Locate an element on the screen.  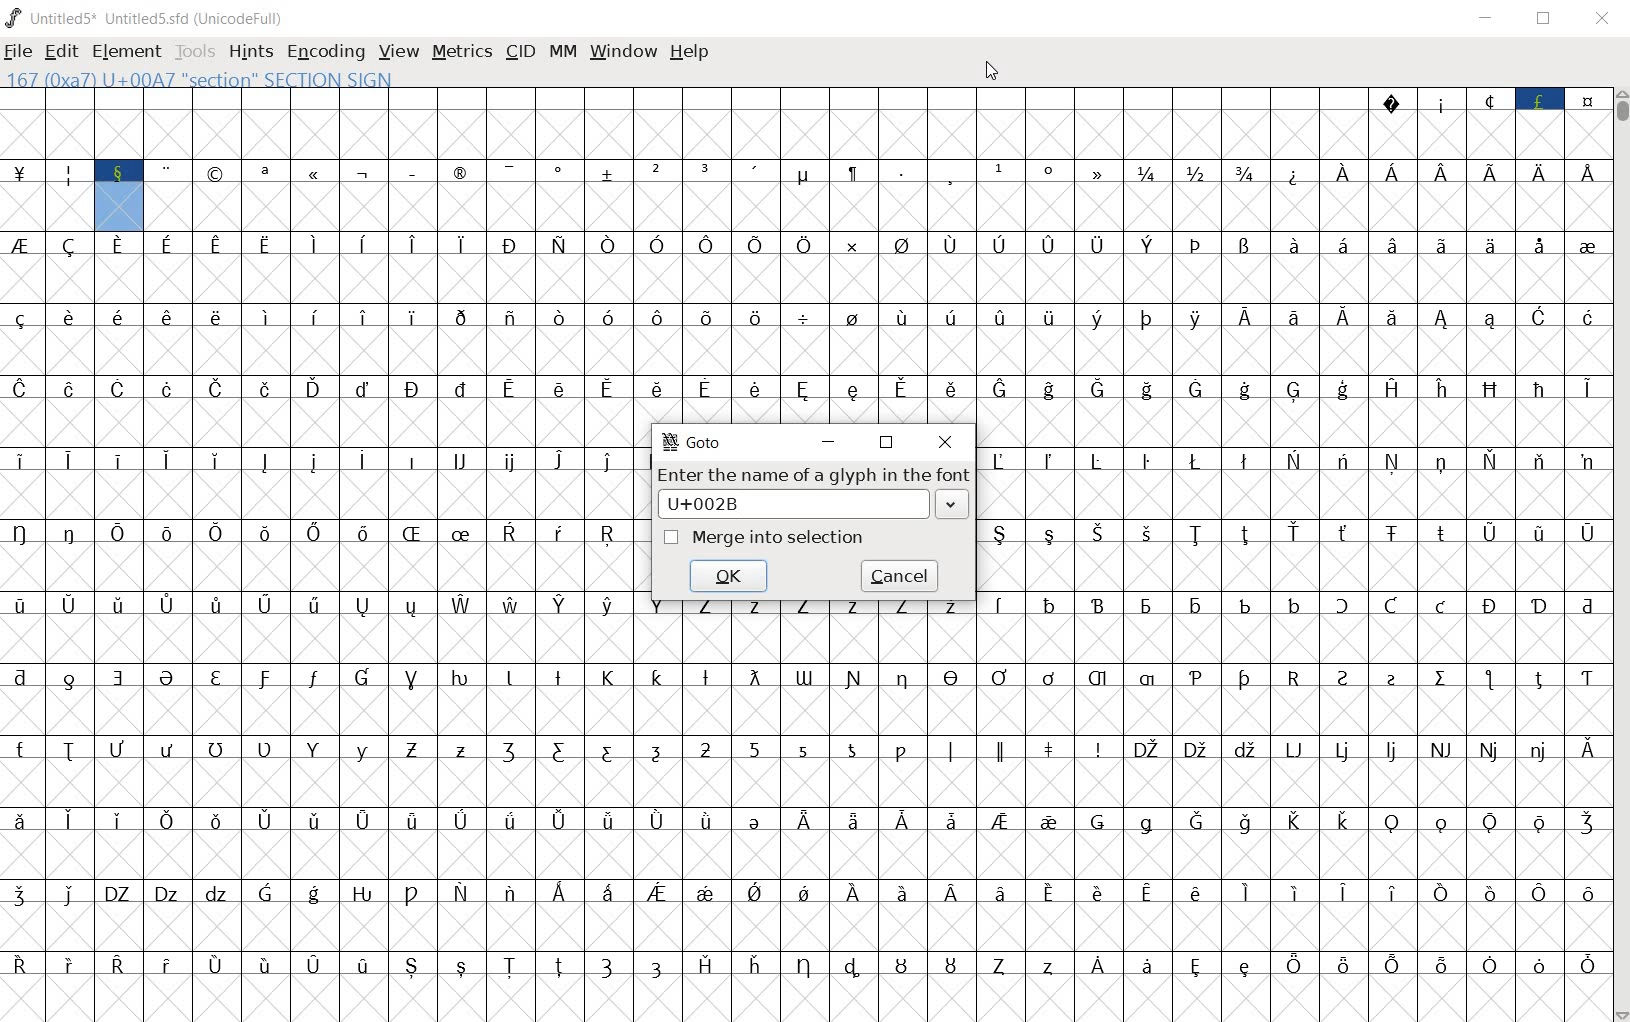
symbol is located at coordinates (854, 339).